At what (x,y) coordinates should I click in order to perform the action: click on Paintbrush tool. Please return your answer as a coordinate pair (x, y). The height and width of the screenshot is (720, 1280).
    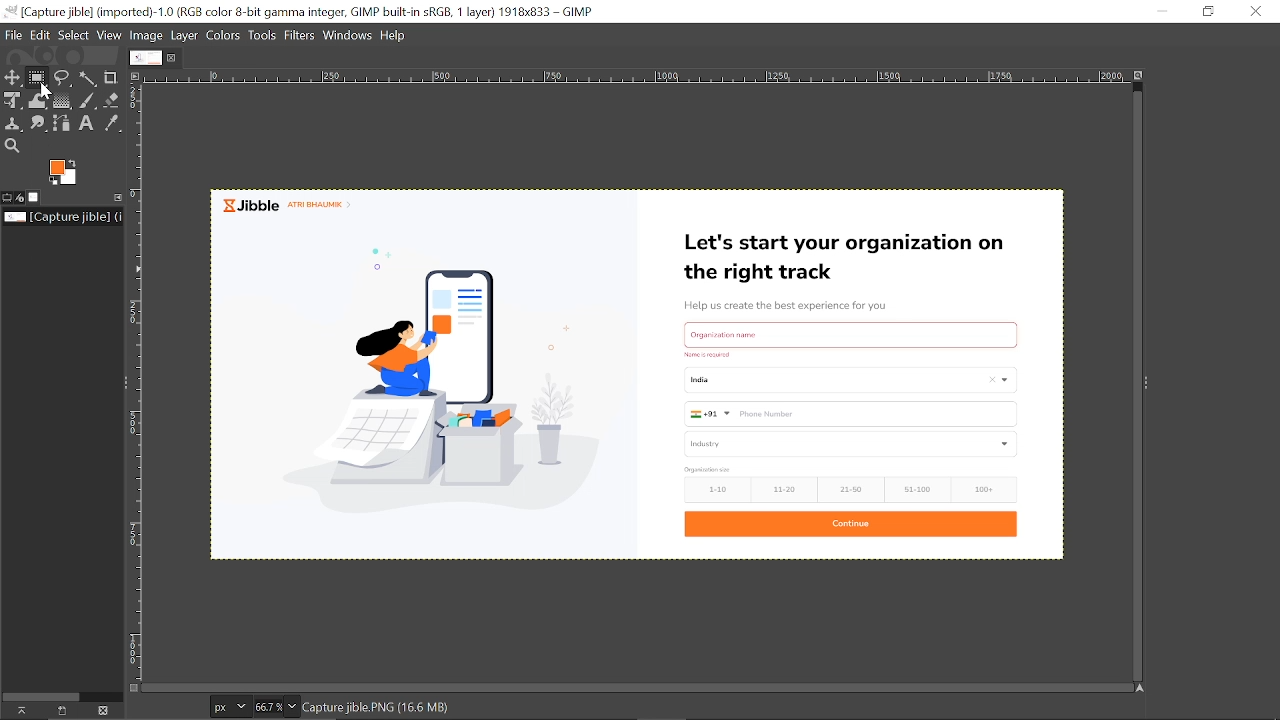
    Looking at the image, I should click on (89, 100).